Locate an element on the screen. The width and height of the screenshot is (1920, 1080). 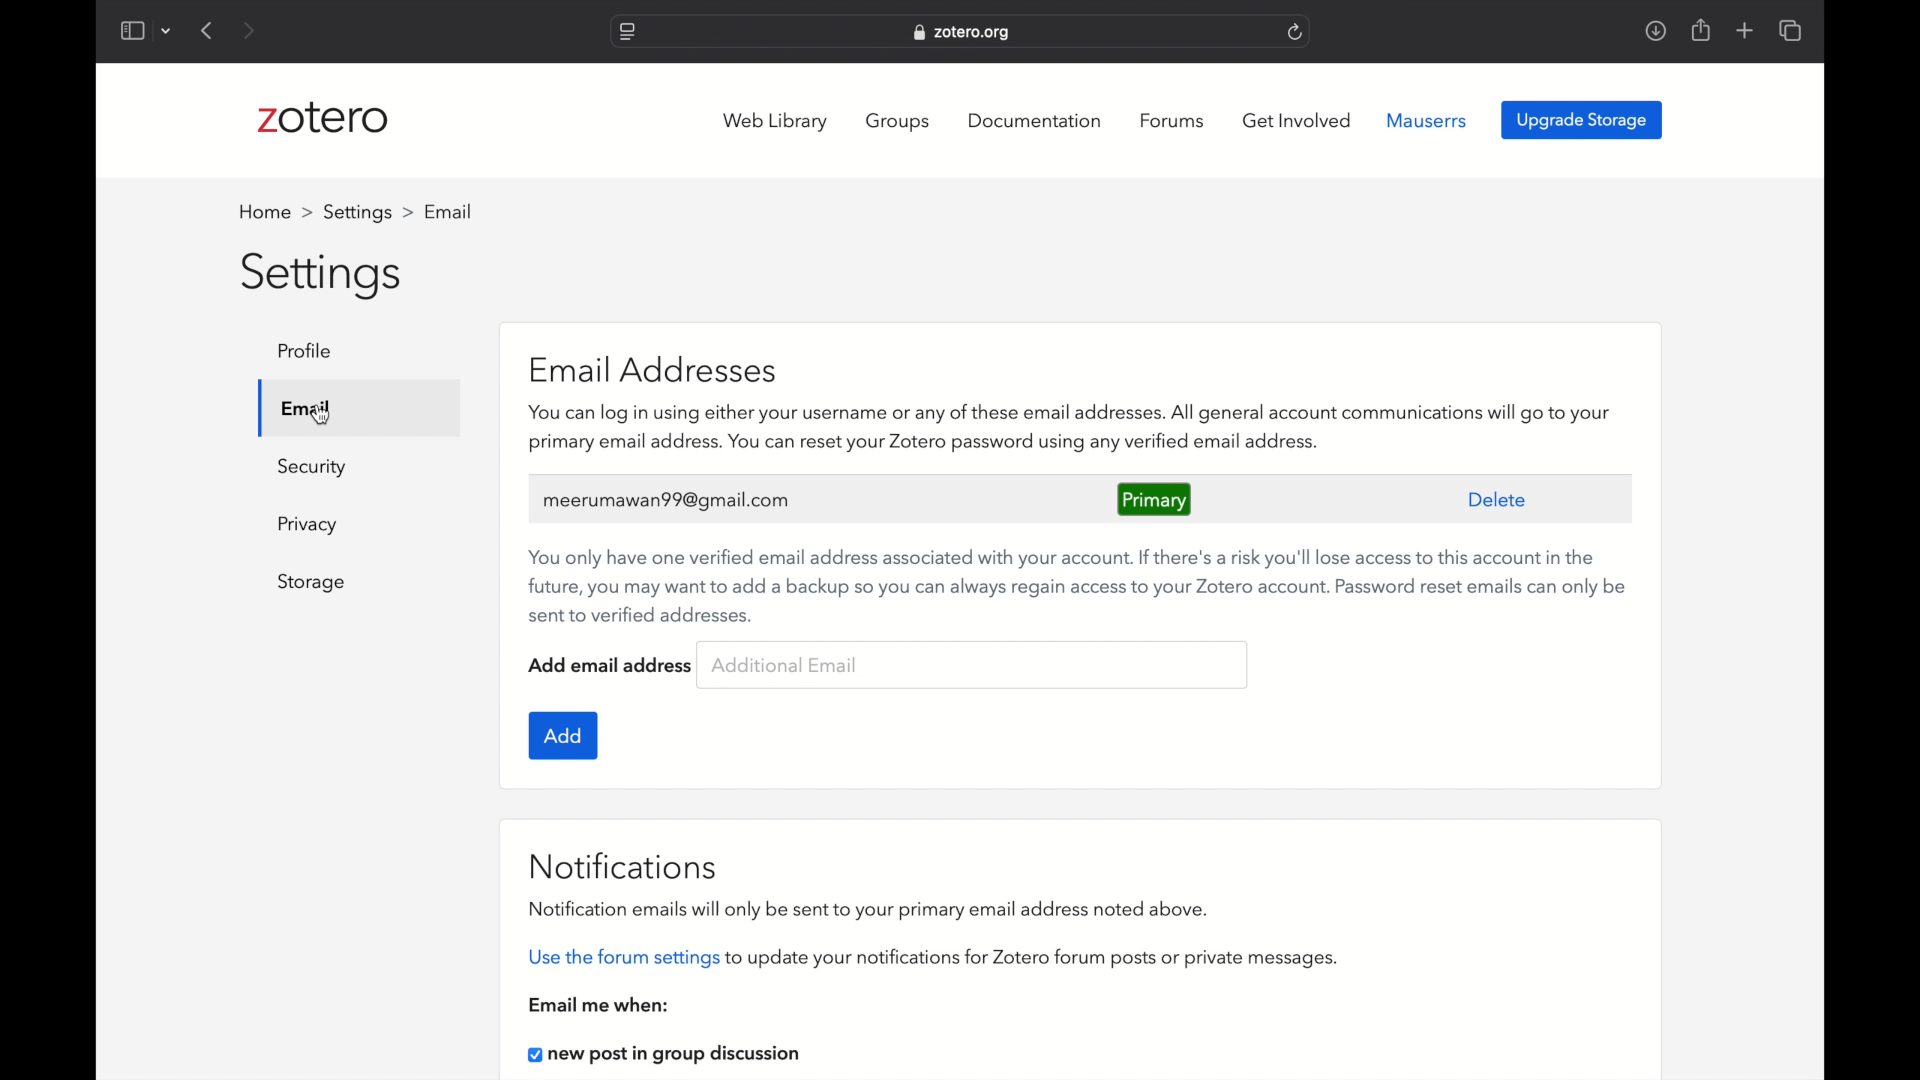
get involved is located at coordinates (1297, 121).